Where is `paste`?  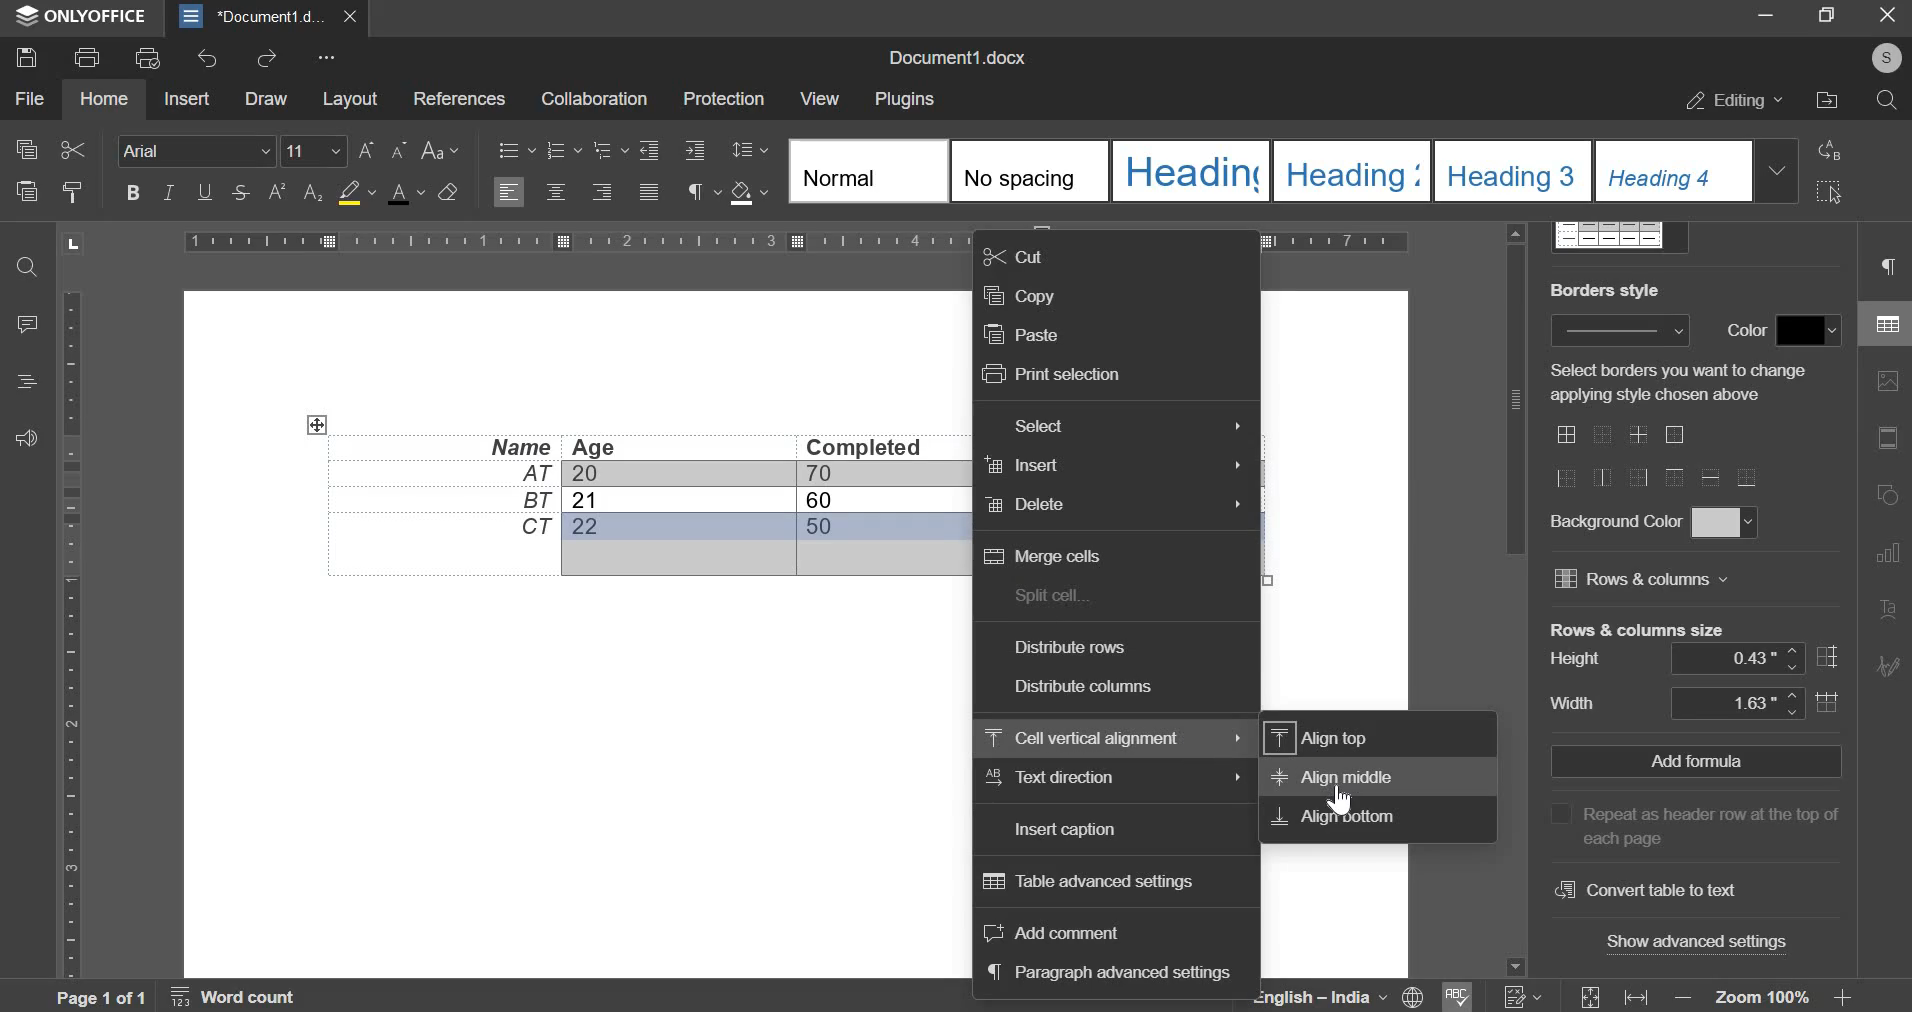
paste is located at coordinates (24, 191).